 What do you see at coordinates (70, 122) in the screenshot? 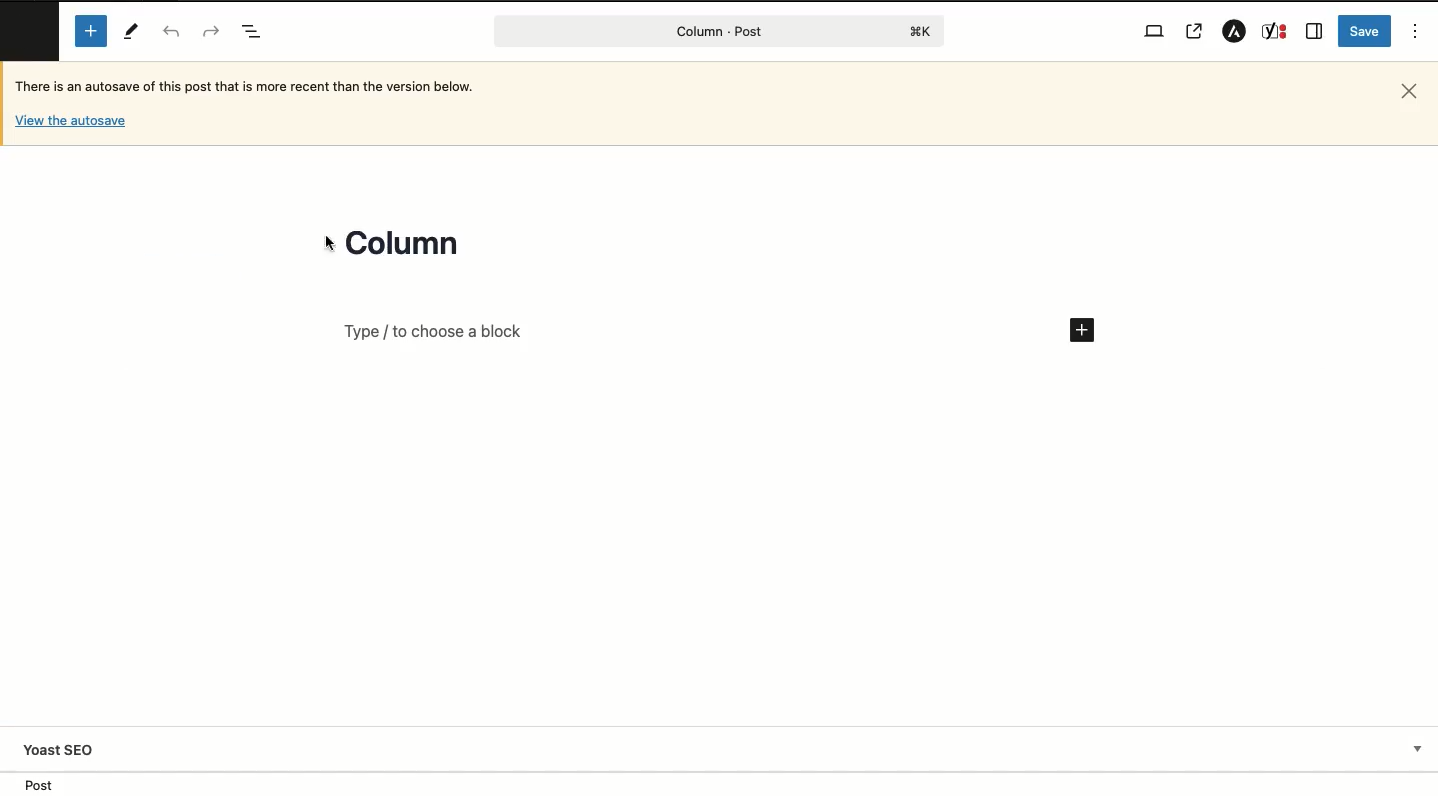
I see `` at bounding box center [70, 122].